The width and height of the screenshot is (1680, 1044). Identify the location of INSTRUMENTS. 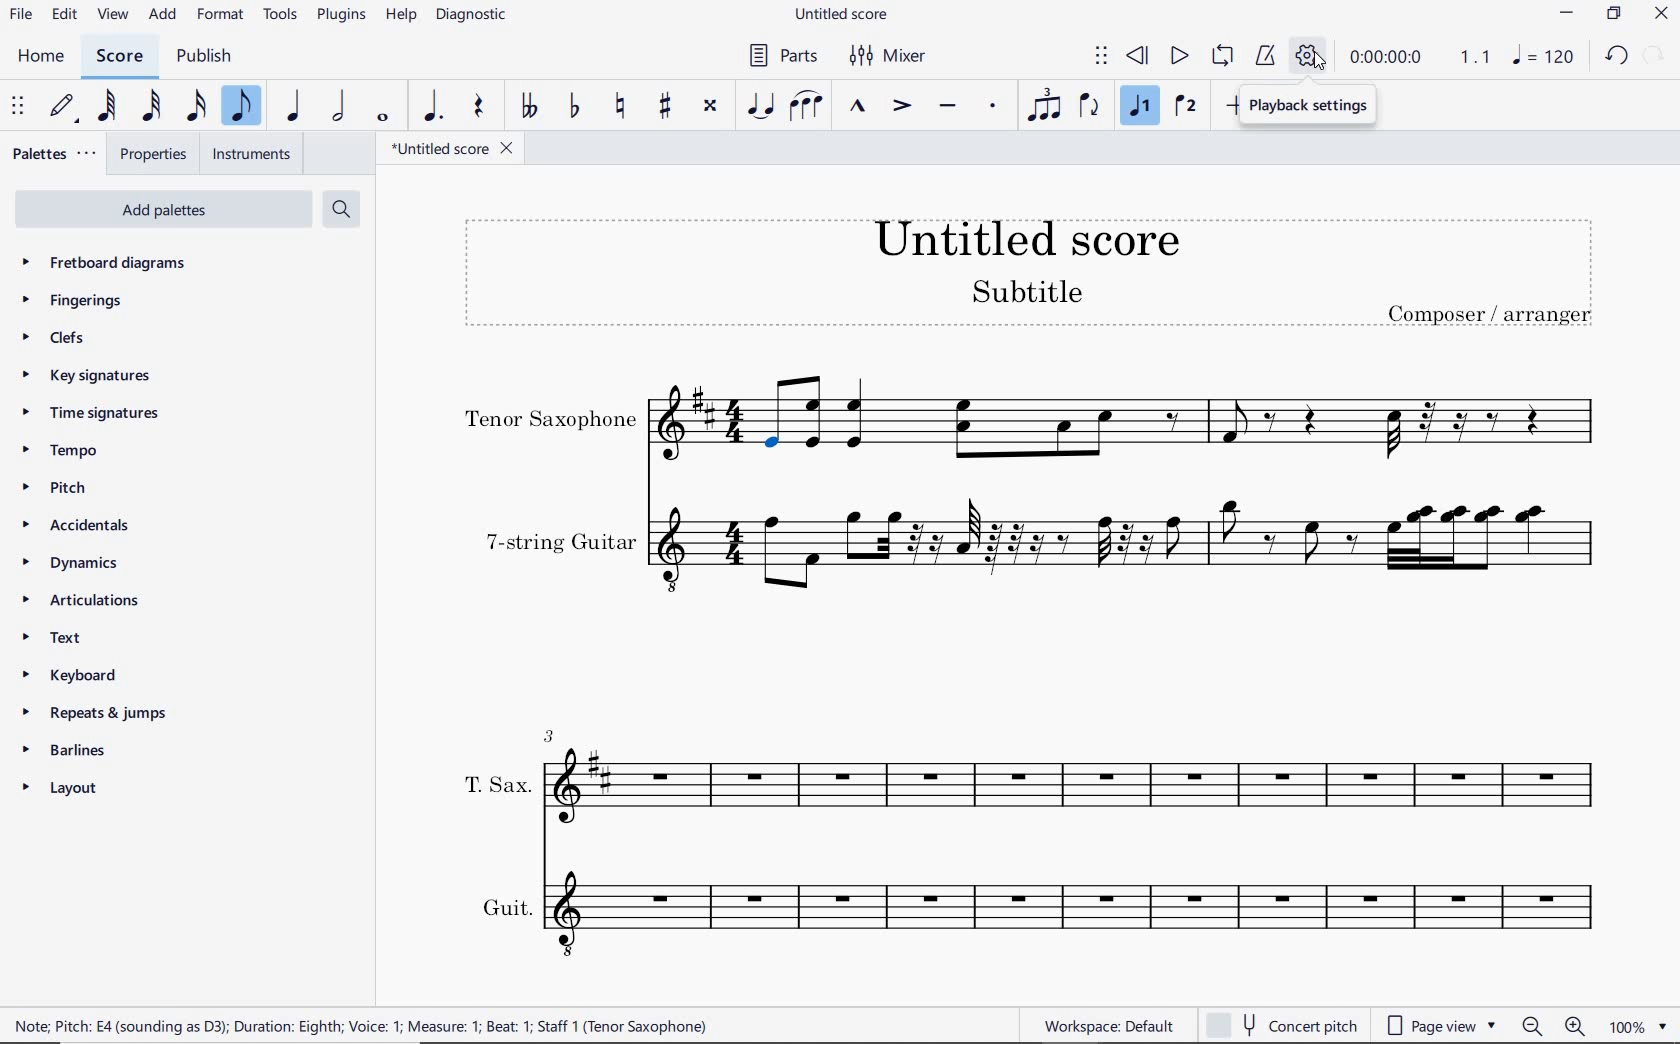
(255, 156).